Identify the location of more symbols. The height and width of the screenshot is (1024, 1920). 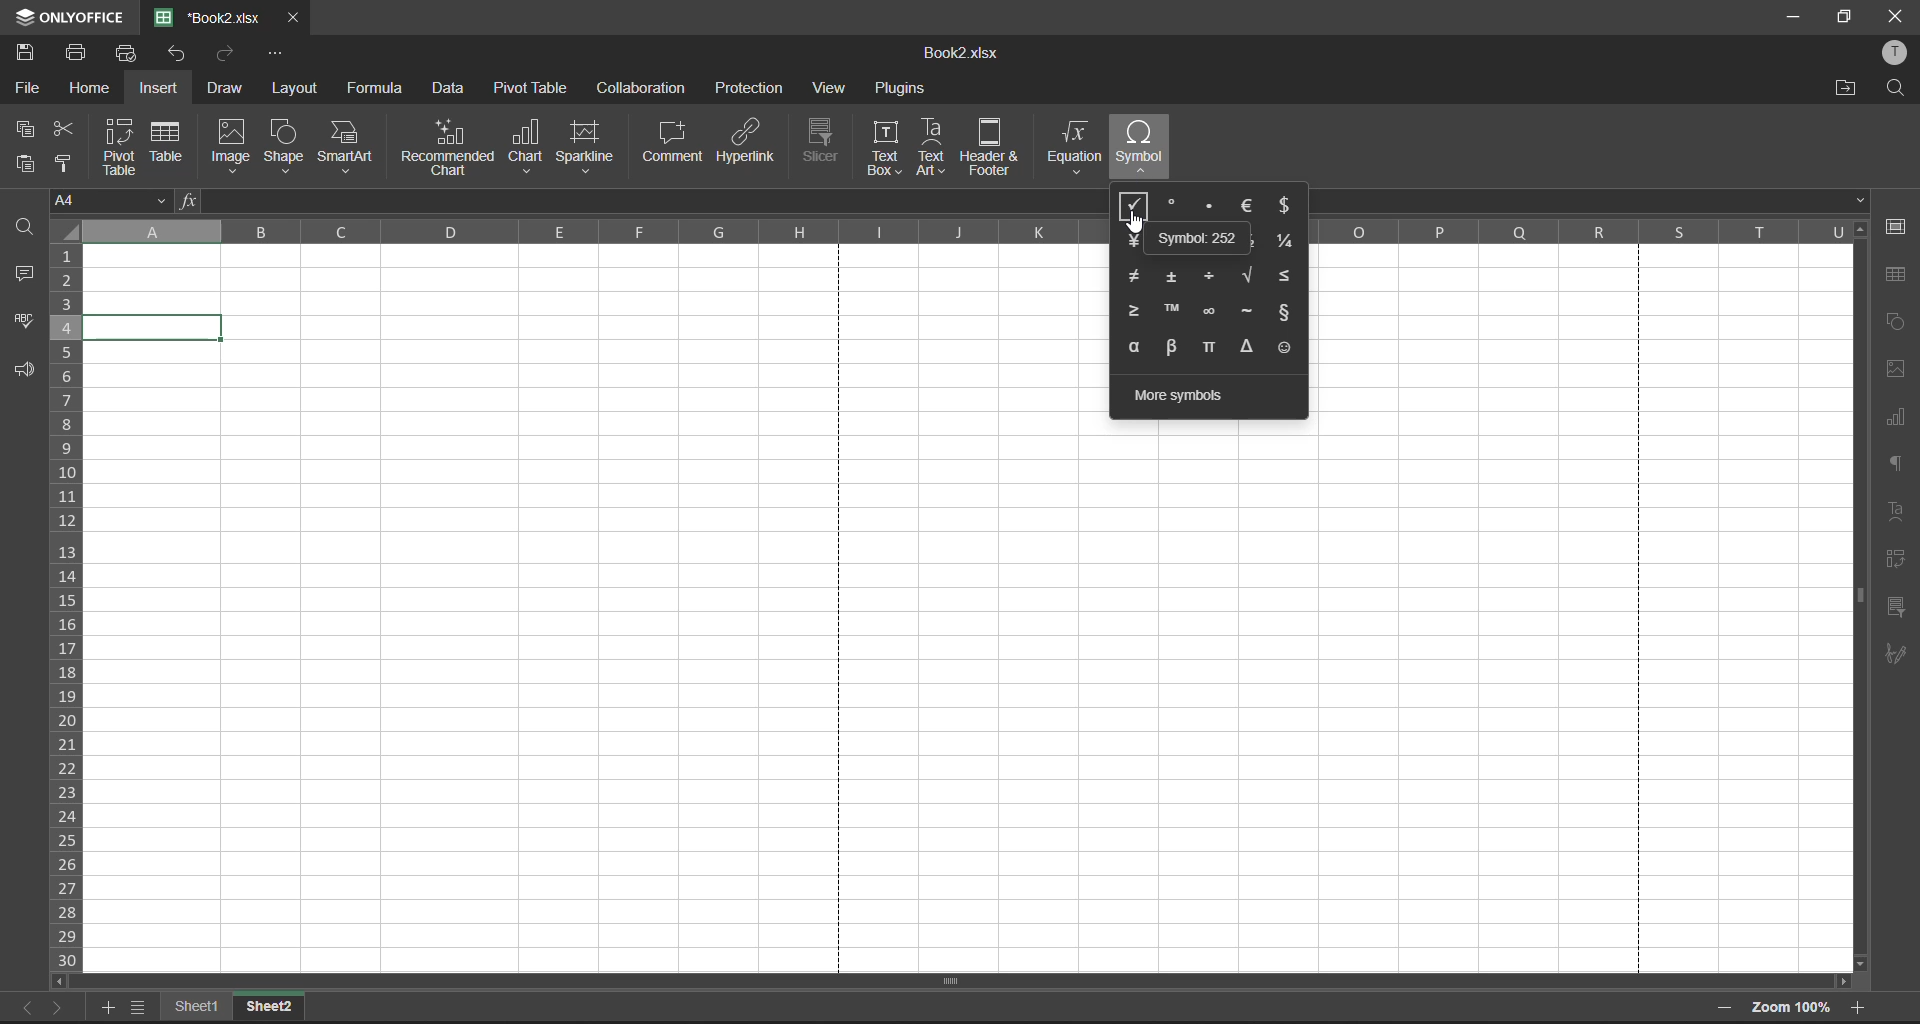
(1190, 397).